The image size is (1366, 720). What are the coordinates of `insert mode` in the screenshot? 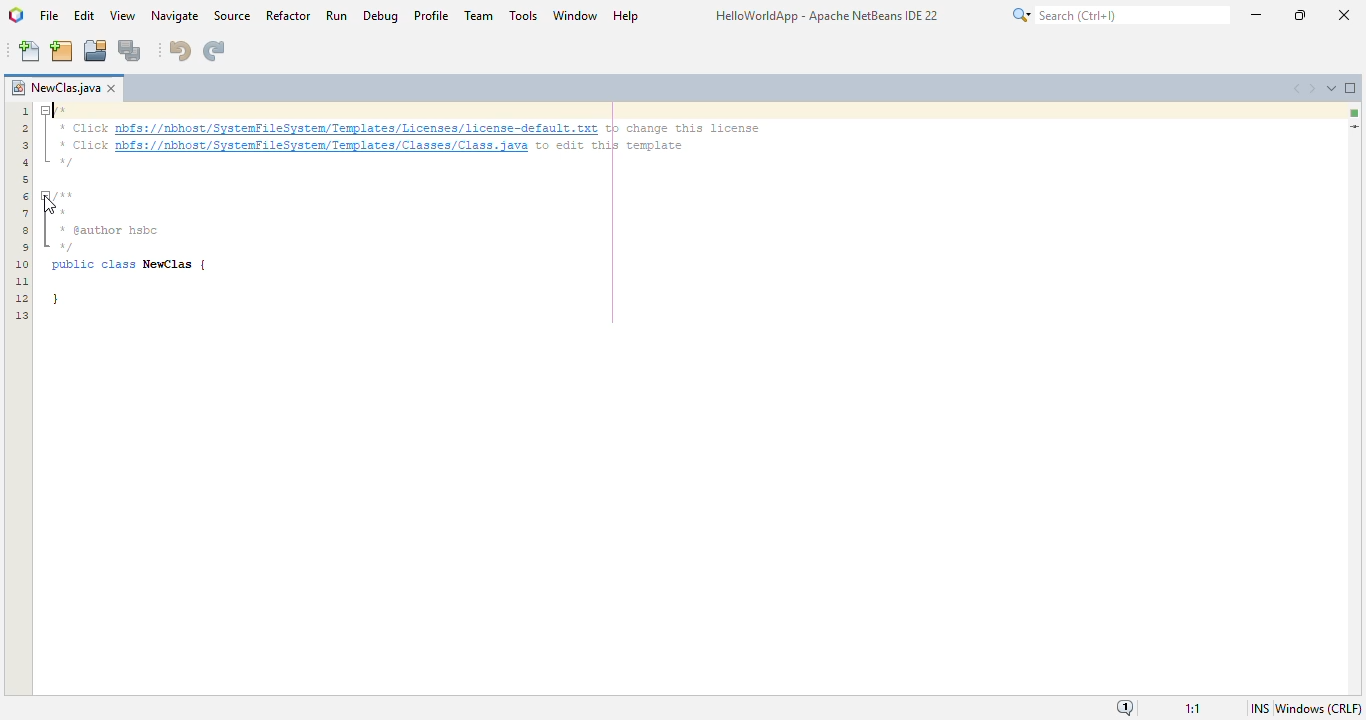 It's located at (1258, 708).